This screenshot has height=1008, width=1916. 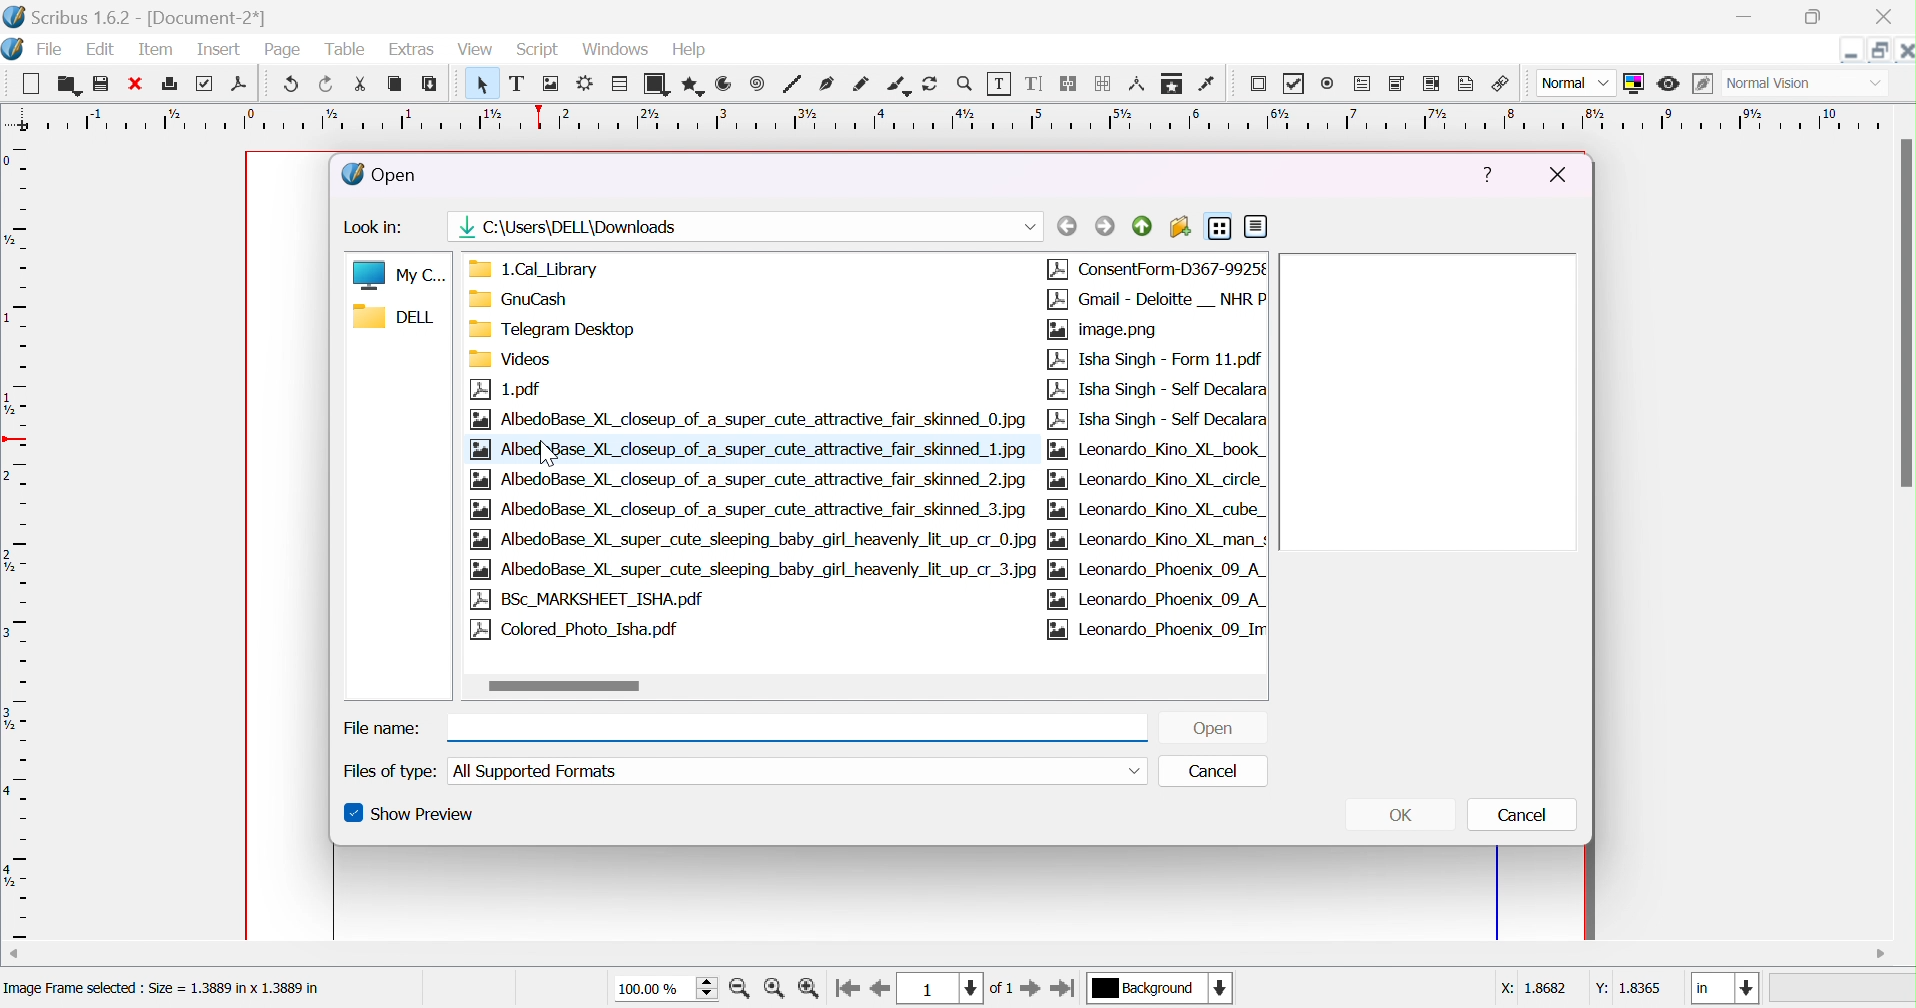 I want to click on Leonardo_Kino_XL_circle_, so click(x=1150, y=480).